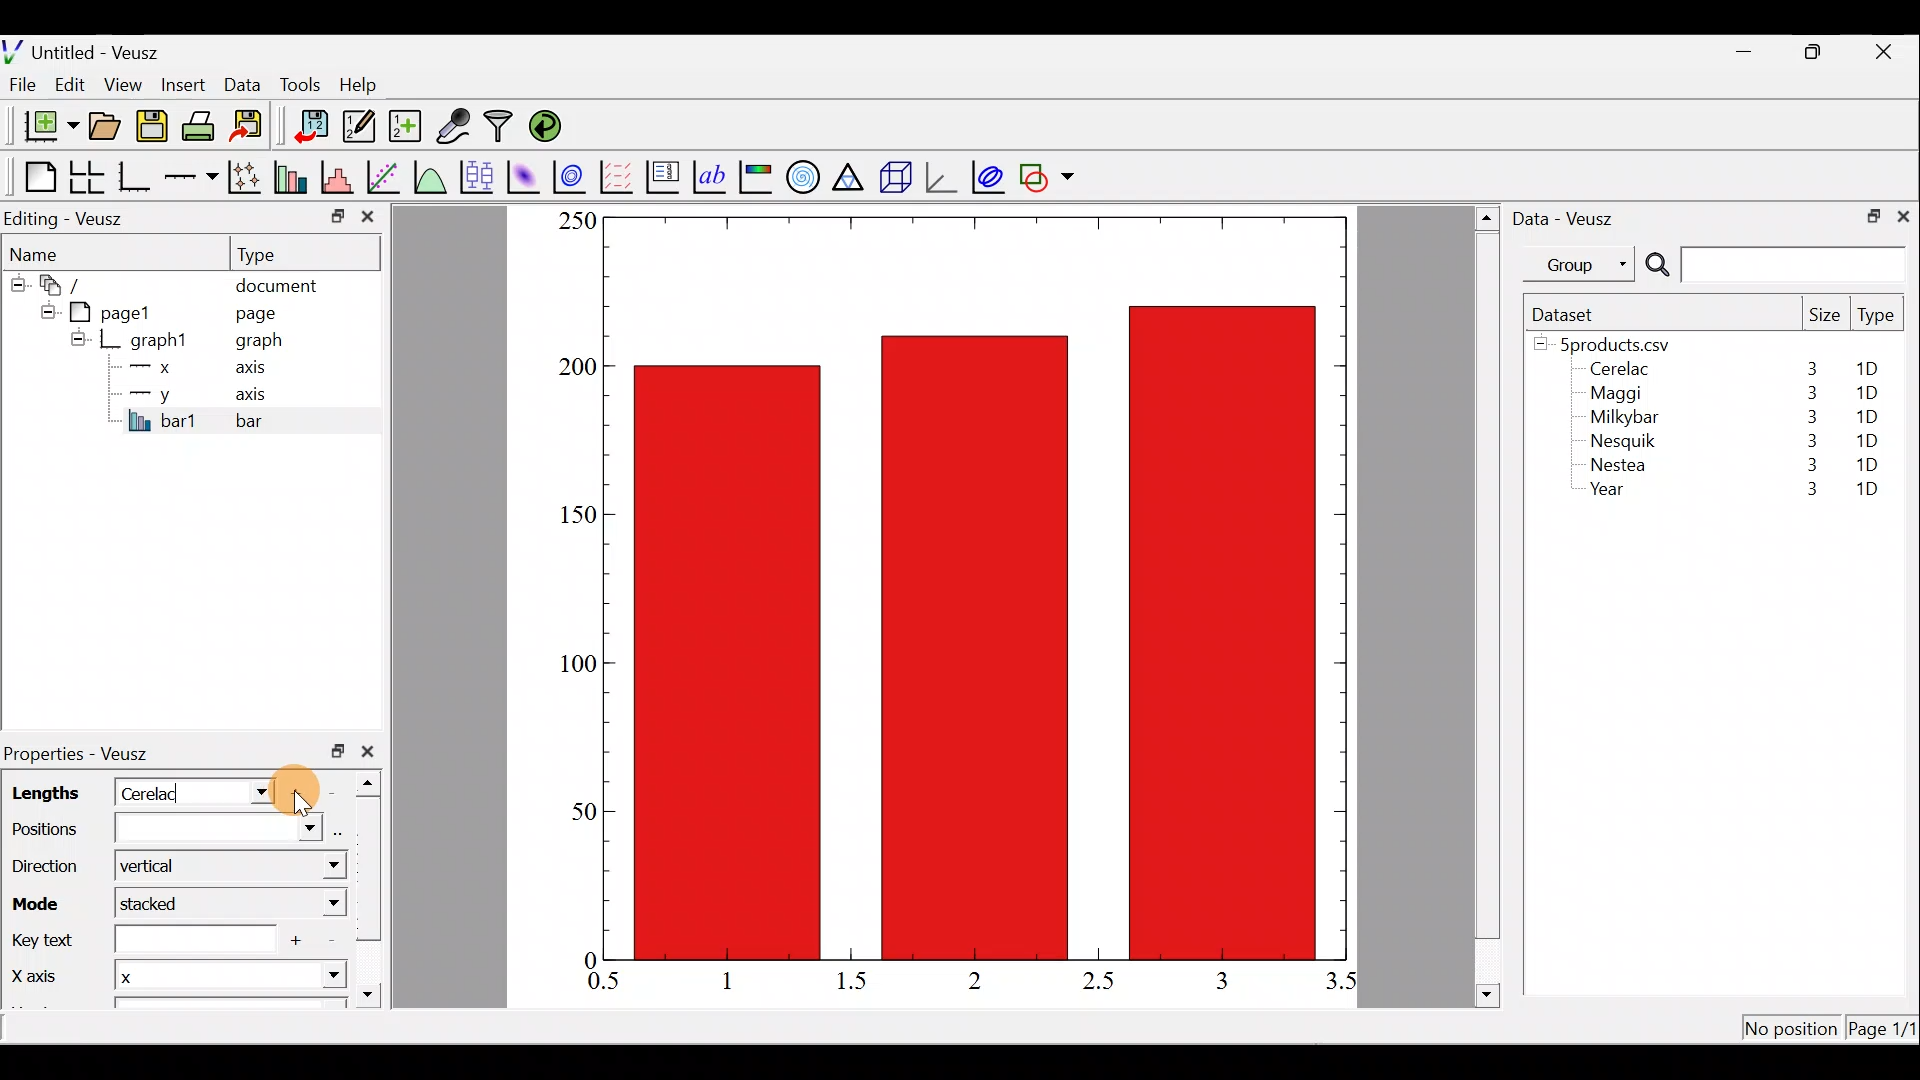  I want to click on Plot key, so click(665, 175).